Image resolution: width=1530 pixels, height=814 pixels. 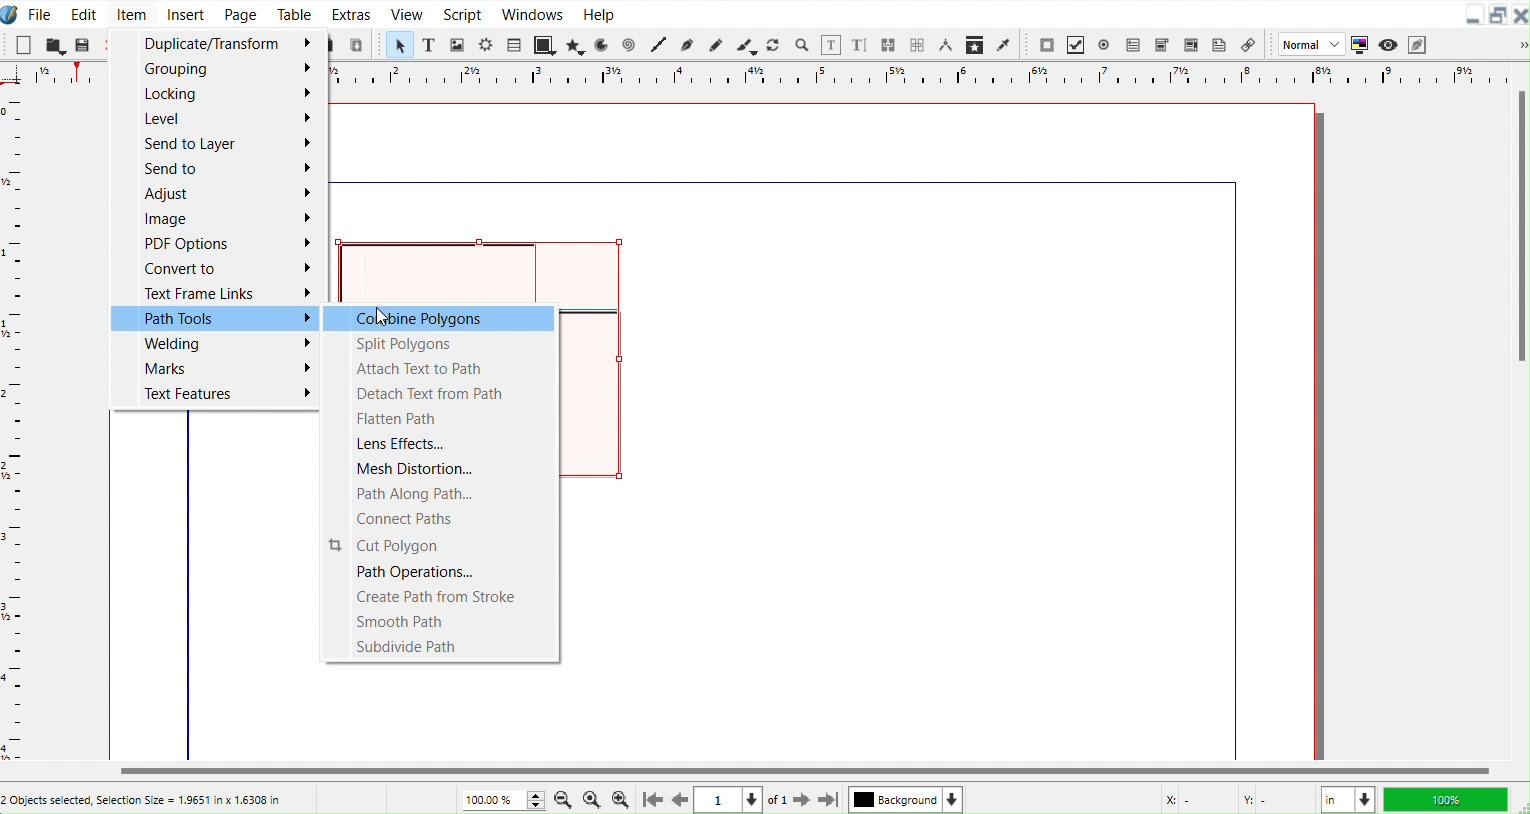 I want to click on Edit in Preview mode, so click(x=1417, y=43).